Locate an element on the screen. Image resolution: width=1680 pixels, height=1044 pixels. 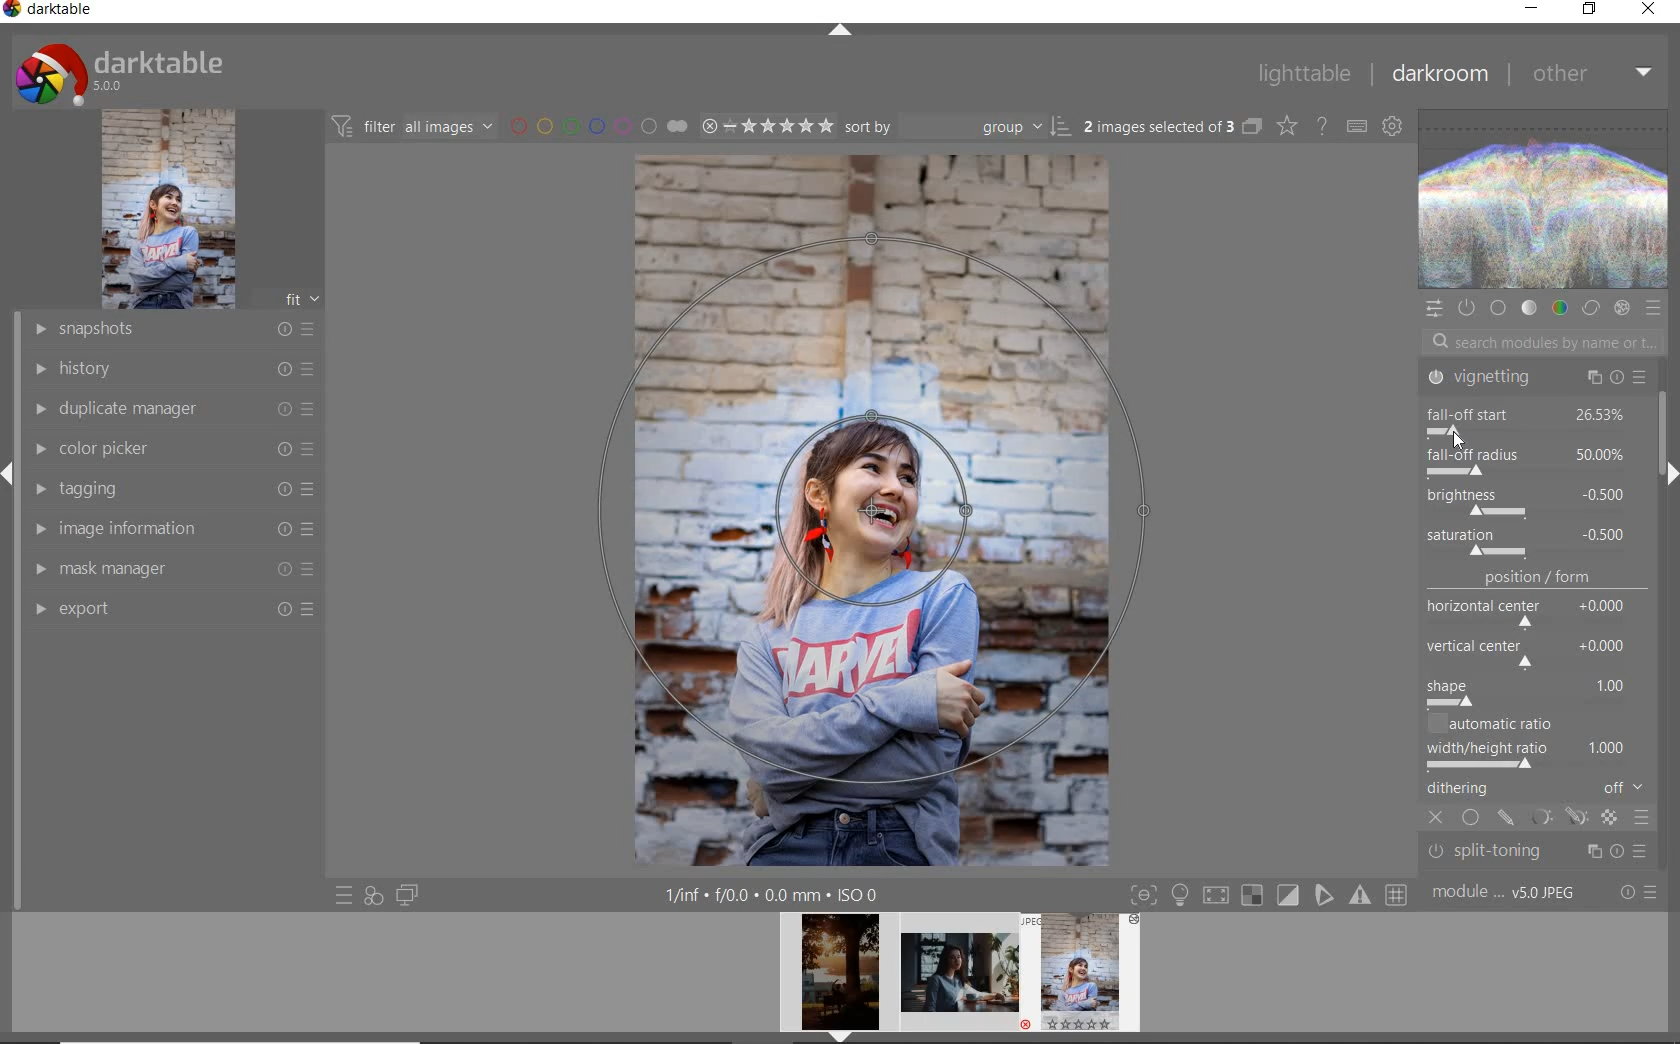
image preview is located at coordinates (960, 978).